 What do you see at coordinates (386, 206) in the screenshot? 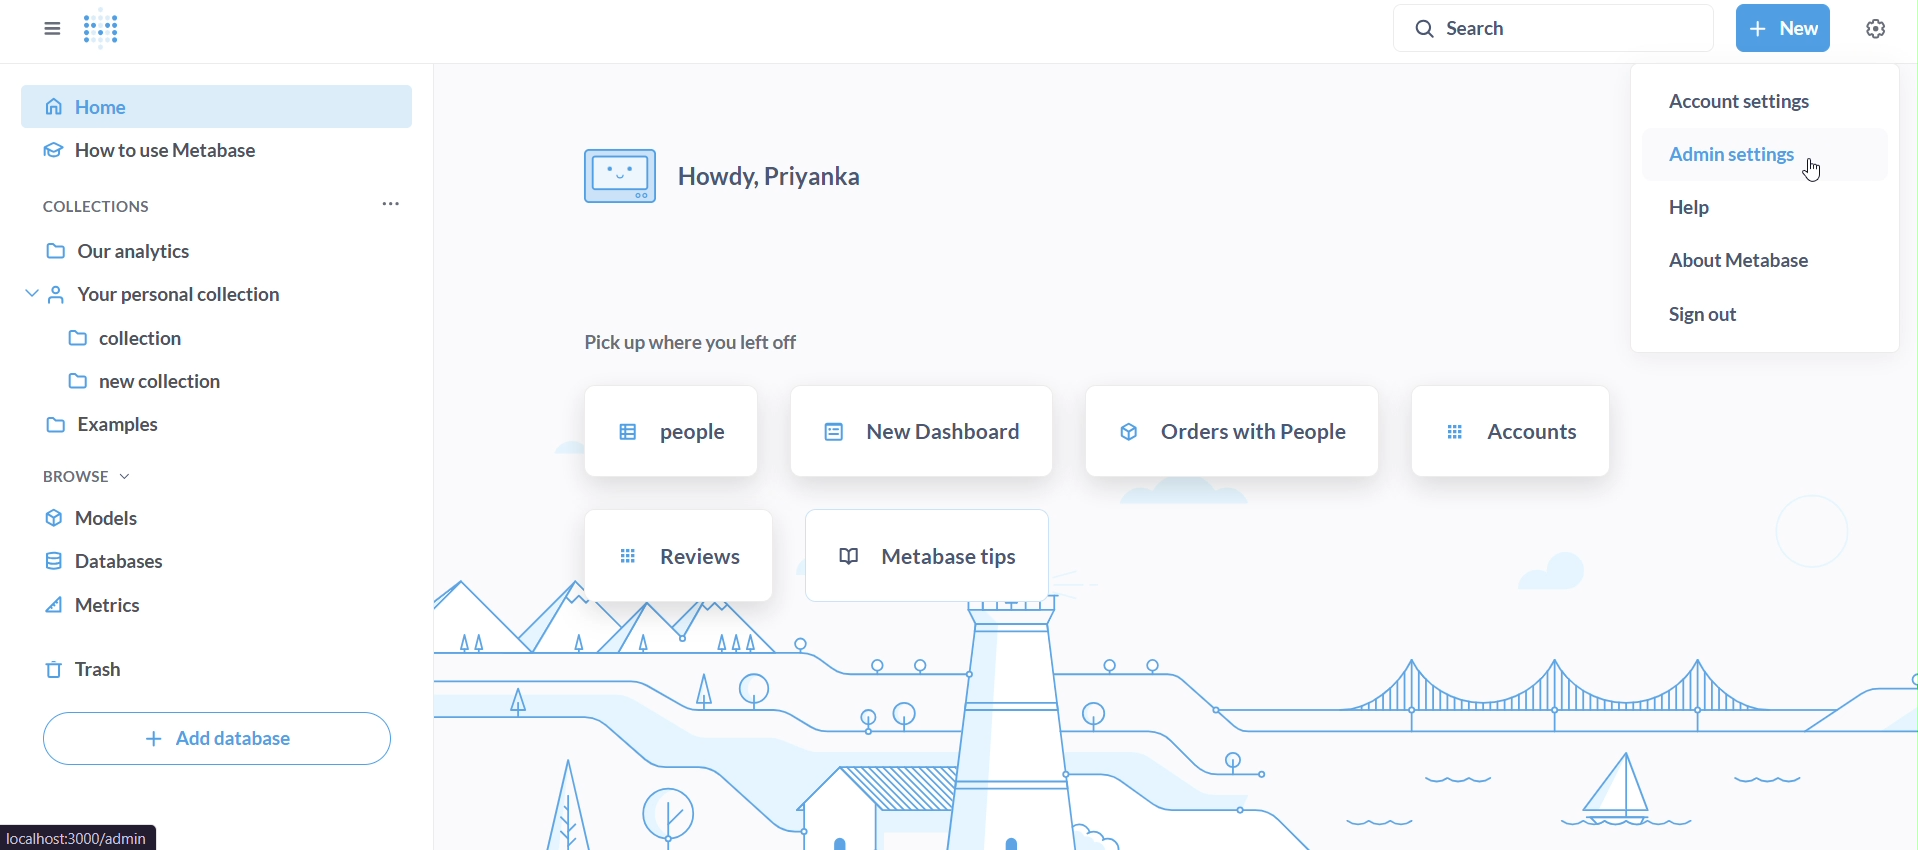
I see `more` at bounding box center [386, 206].